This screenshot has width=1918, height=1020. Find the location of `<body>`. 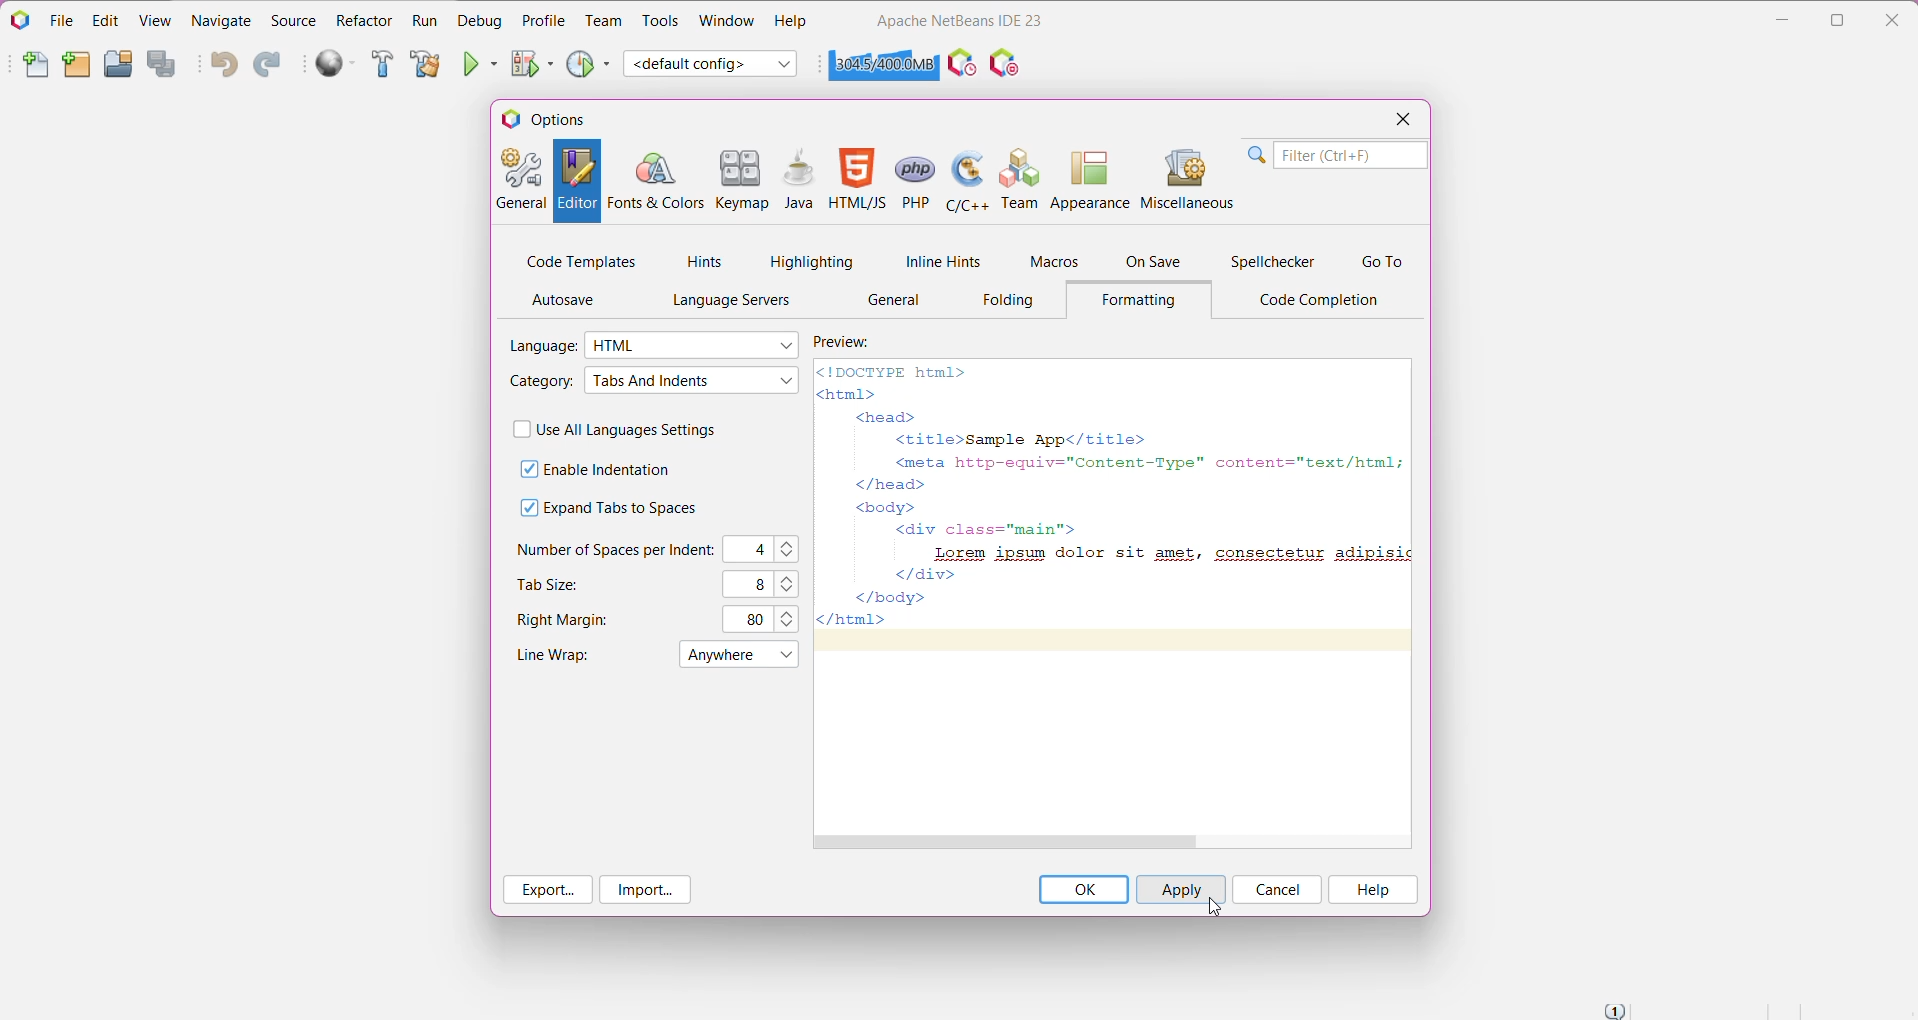

<body> is located at coordinates (878, 506).